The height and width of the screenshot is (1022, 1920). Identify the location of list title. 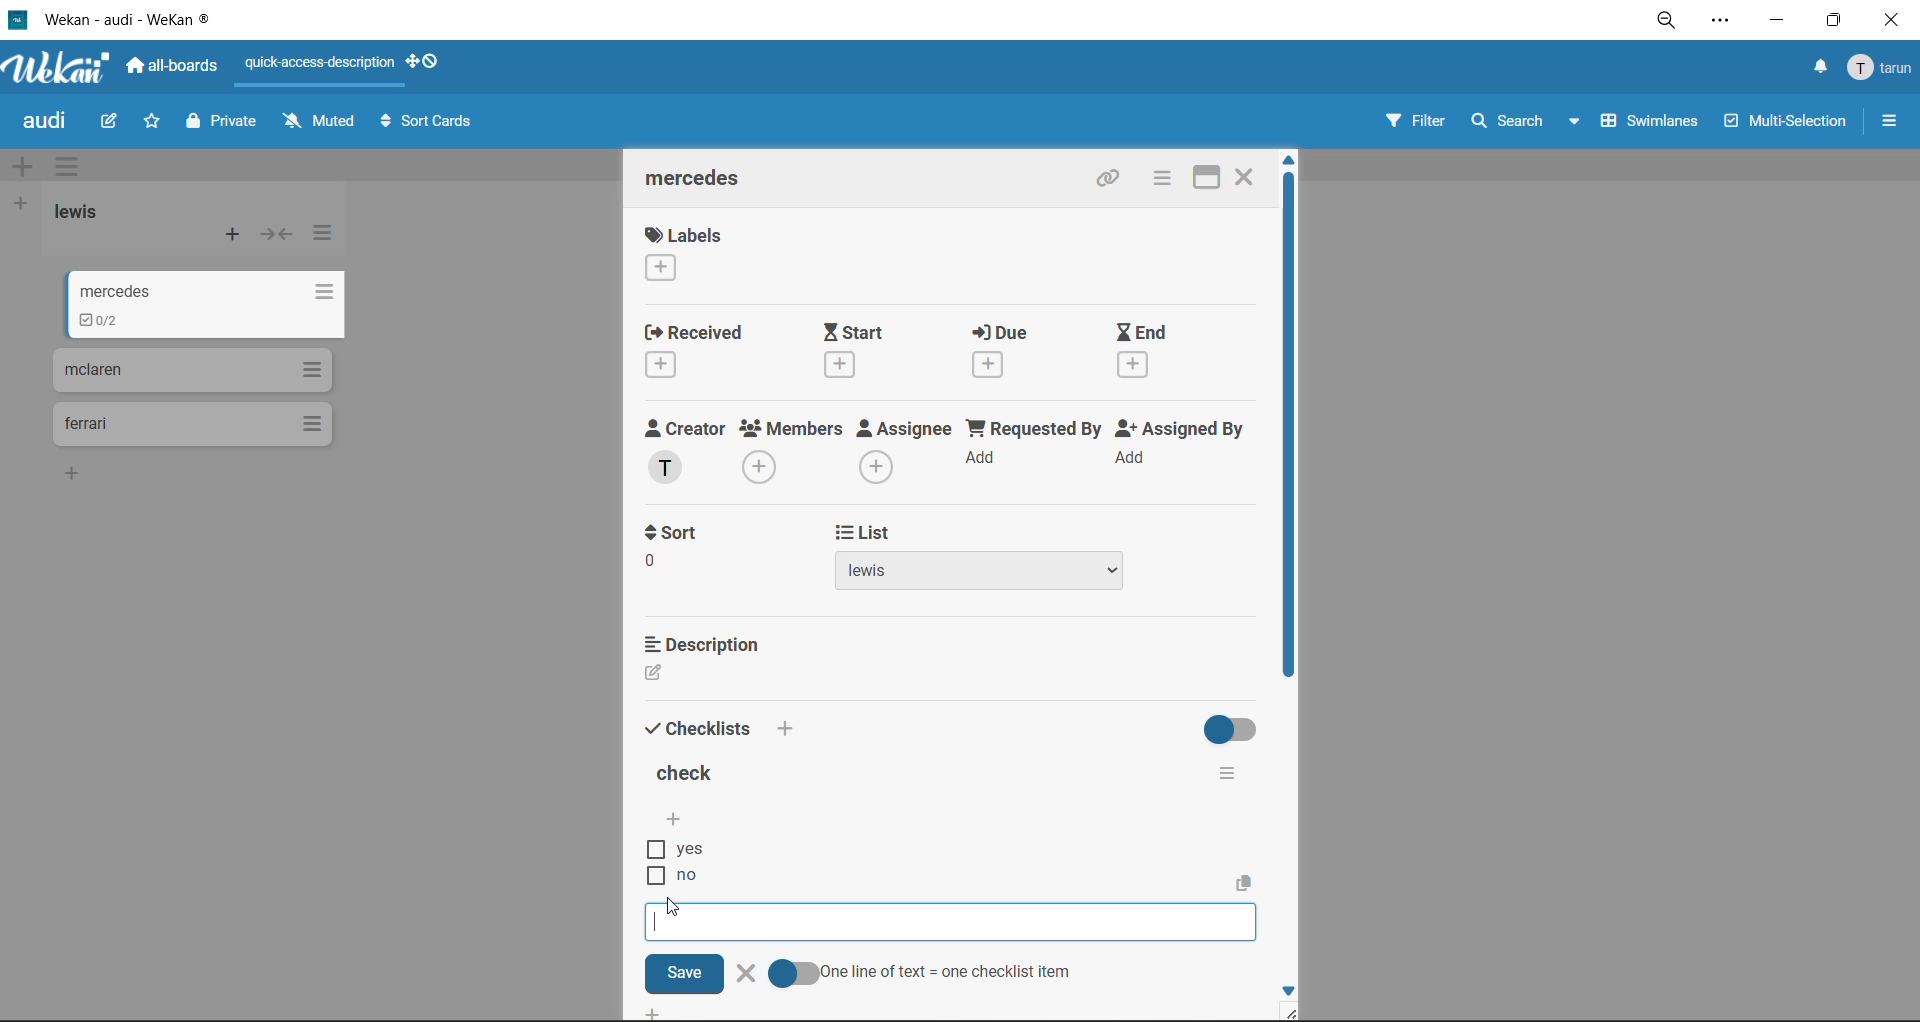
(83, 214).